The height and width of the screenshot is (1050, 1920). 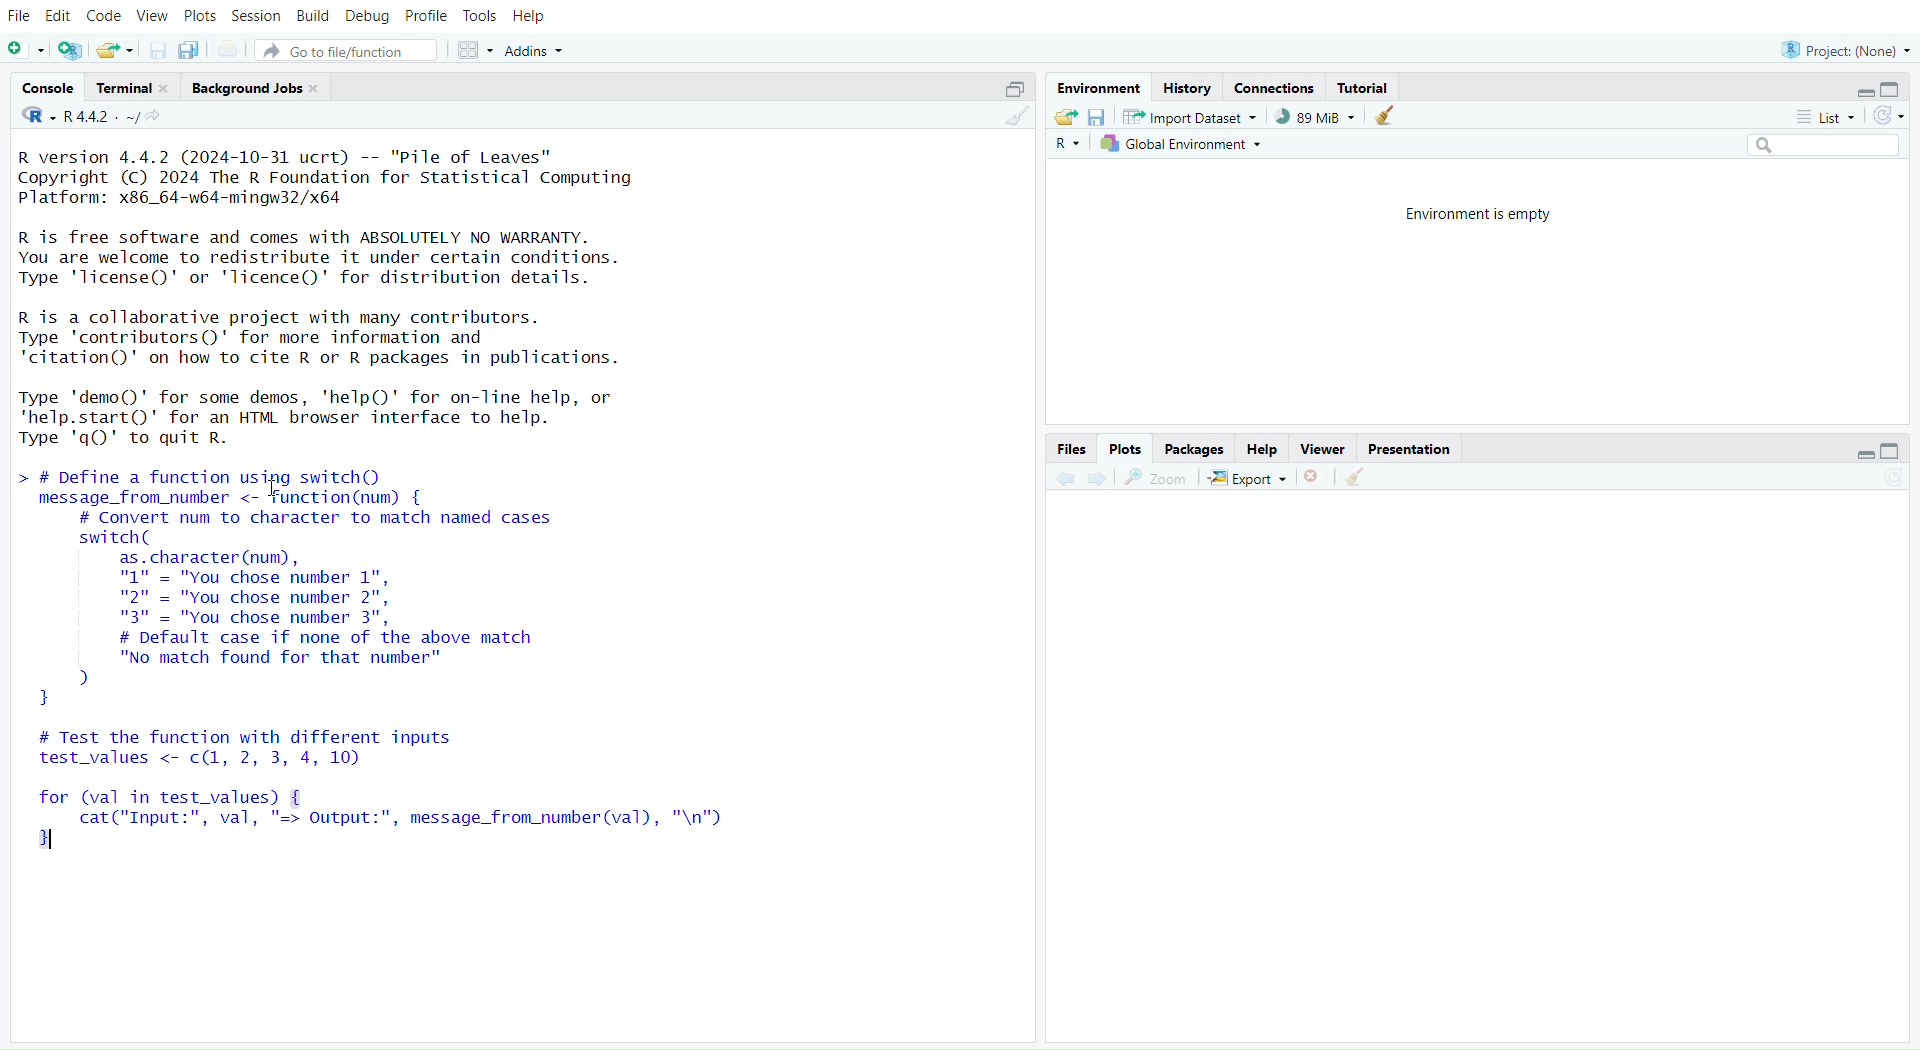 I want to click on R version 4.4.2 (2024-10-31 ucrt) -- "Pile of Leaves"
Copyright (C) 2024 The R Foundation for Statistical Computing
Platform: x86_64-w64-mingw32/x64

R is free software and comes with ABSOLUTELY NO WARRANTY.
You are welcome to redistribute it under certain conditions.
Type 'license()' or 'licence()' for distribution details.

R is a collaborative project with many contributors.

Type 'contributors()' for more information and

"citation()' on how to cite R or R packages in publications.
Type 'demo()' for some demos, 'help()' for on-Tine help, or
"help.start()"' for an HTML browser interface to help.

Type 'qQ' to quit R., so click(x=348, y=302).